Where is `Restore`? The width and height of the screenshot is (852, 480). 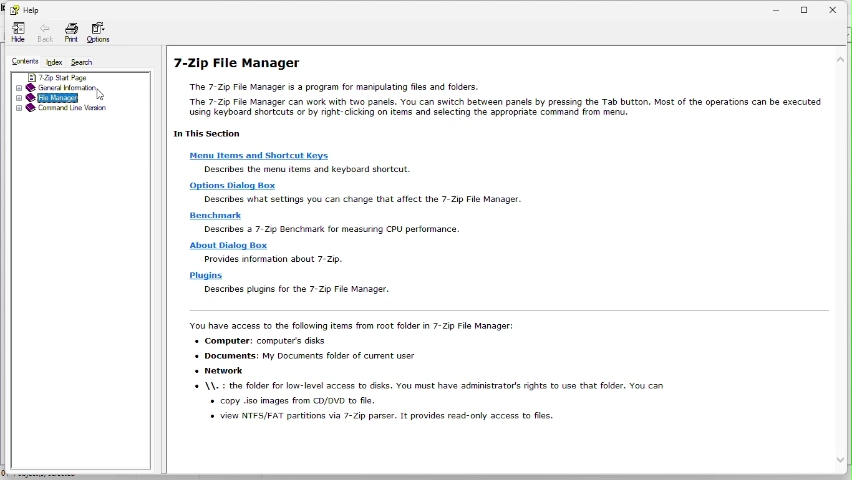 Restore is located at coordinates (807, 7).